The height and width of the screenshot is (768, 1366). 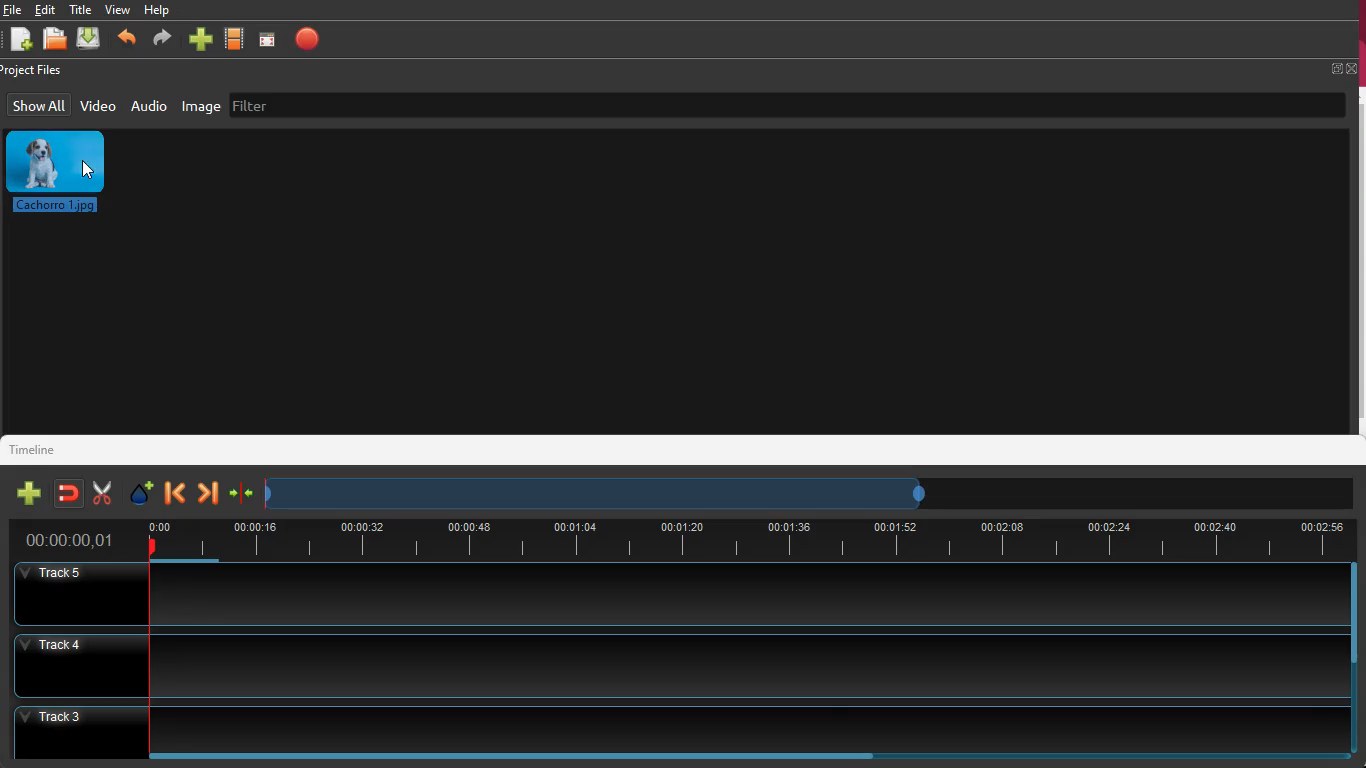 I want to click on help, so click(x=160, y=10).